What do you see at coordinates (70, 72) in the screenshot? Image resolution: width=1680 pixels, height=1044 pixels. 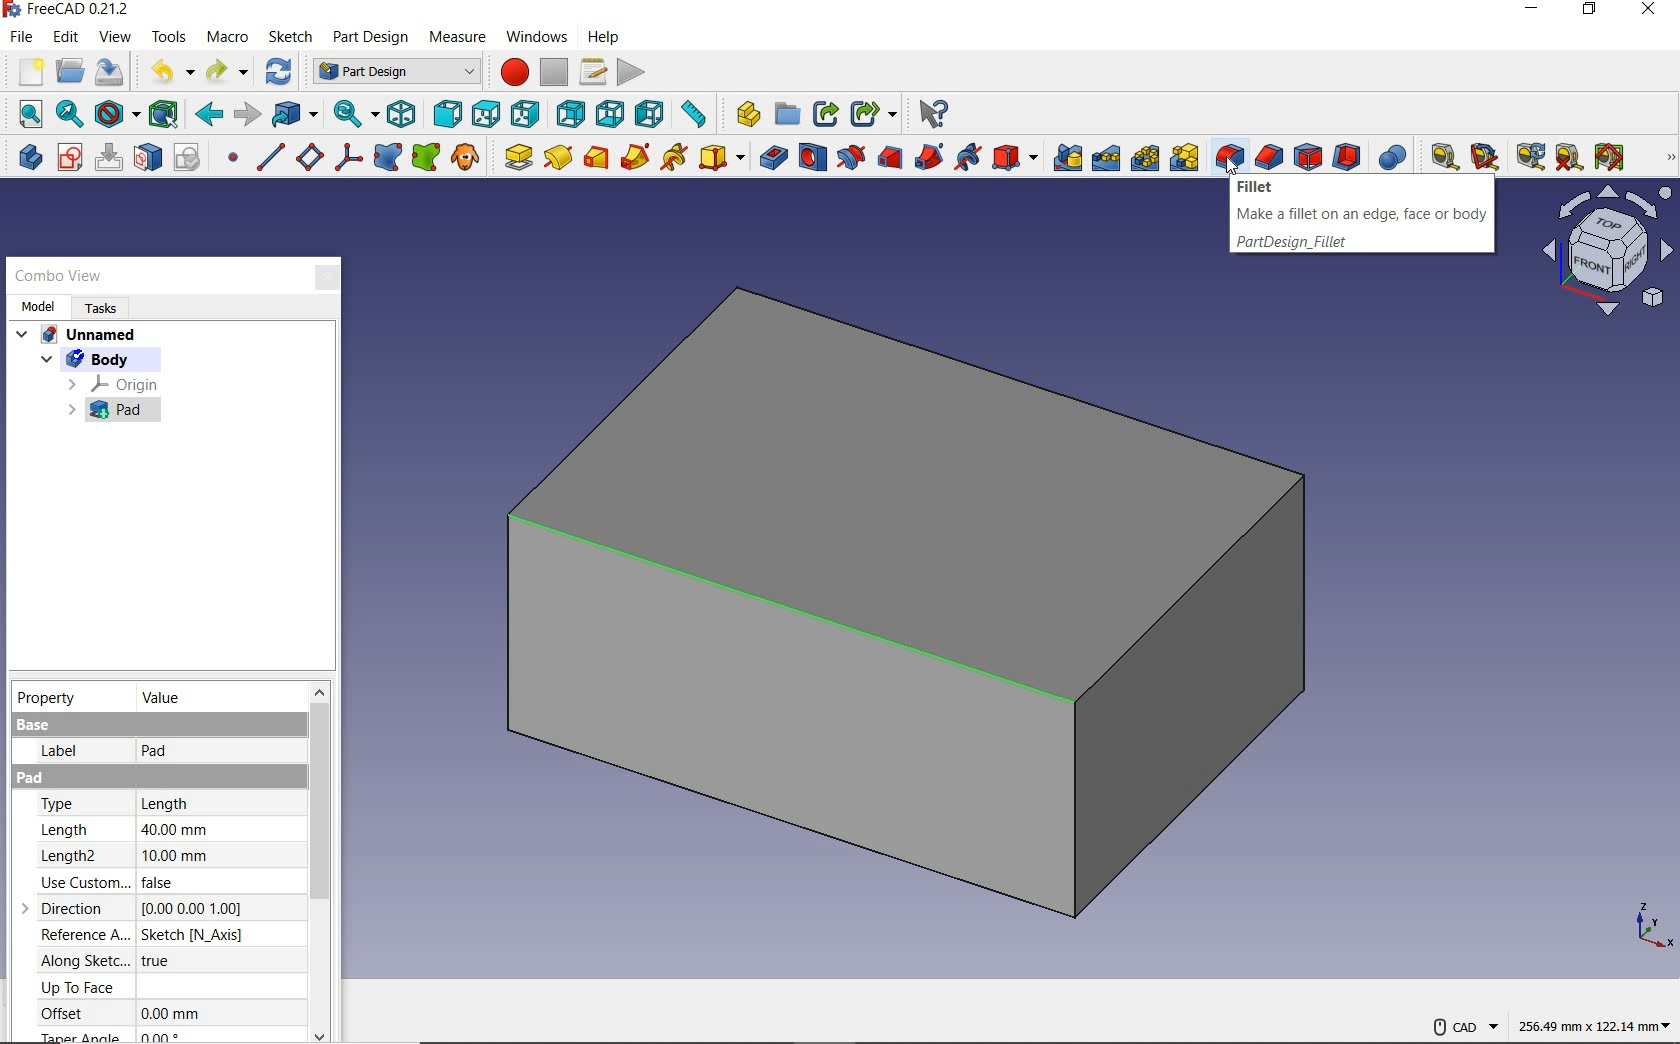 I see `open` at bounding box center [70, 72].